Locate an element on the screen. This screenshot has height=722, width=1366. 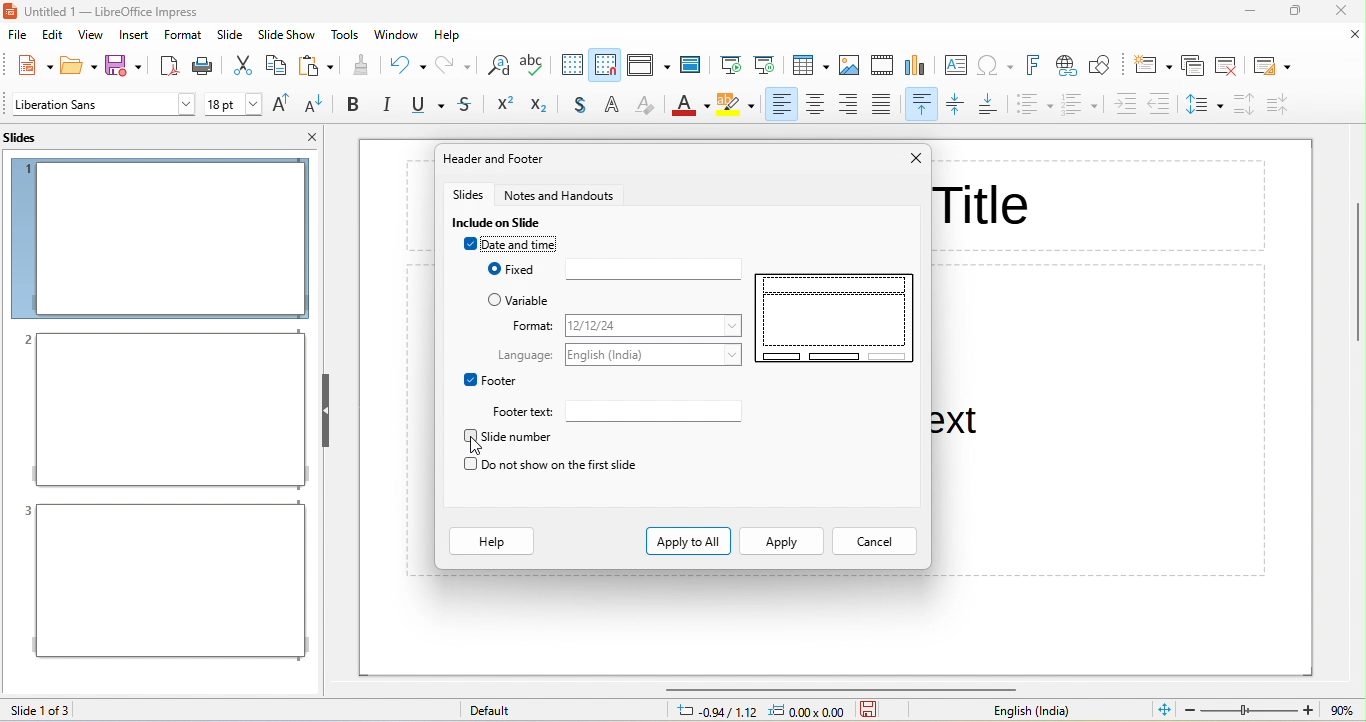
font name is located at coordinates (103, 104).